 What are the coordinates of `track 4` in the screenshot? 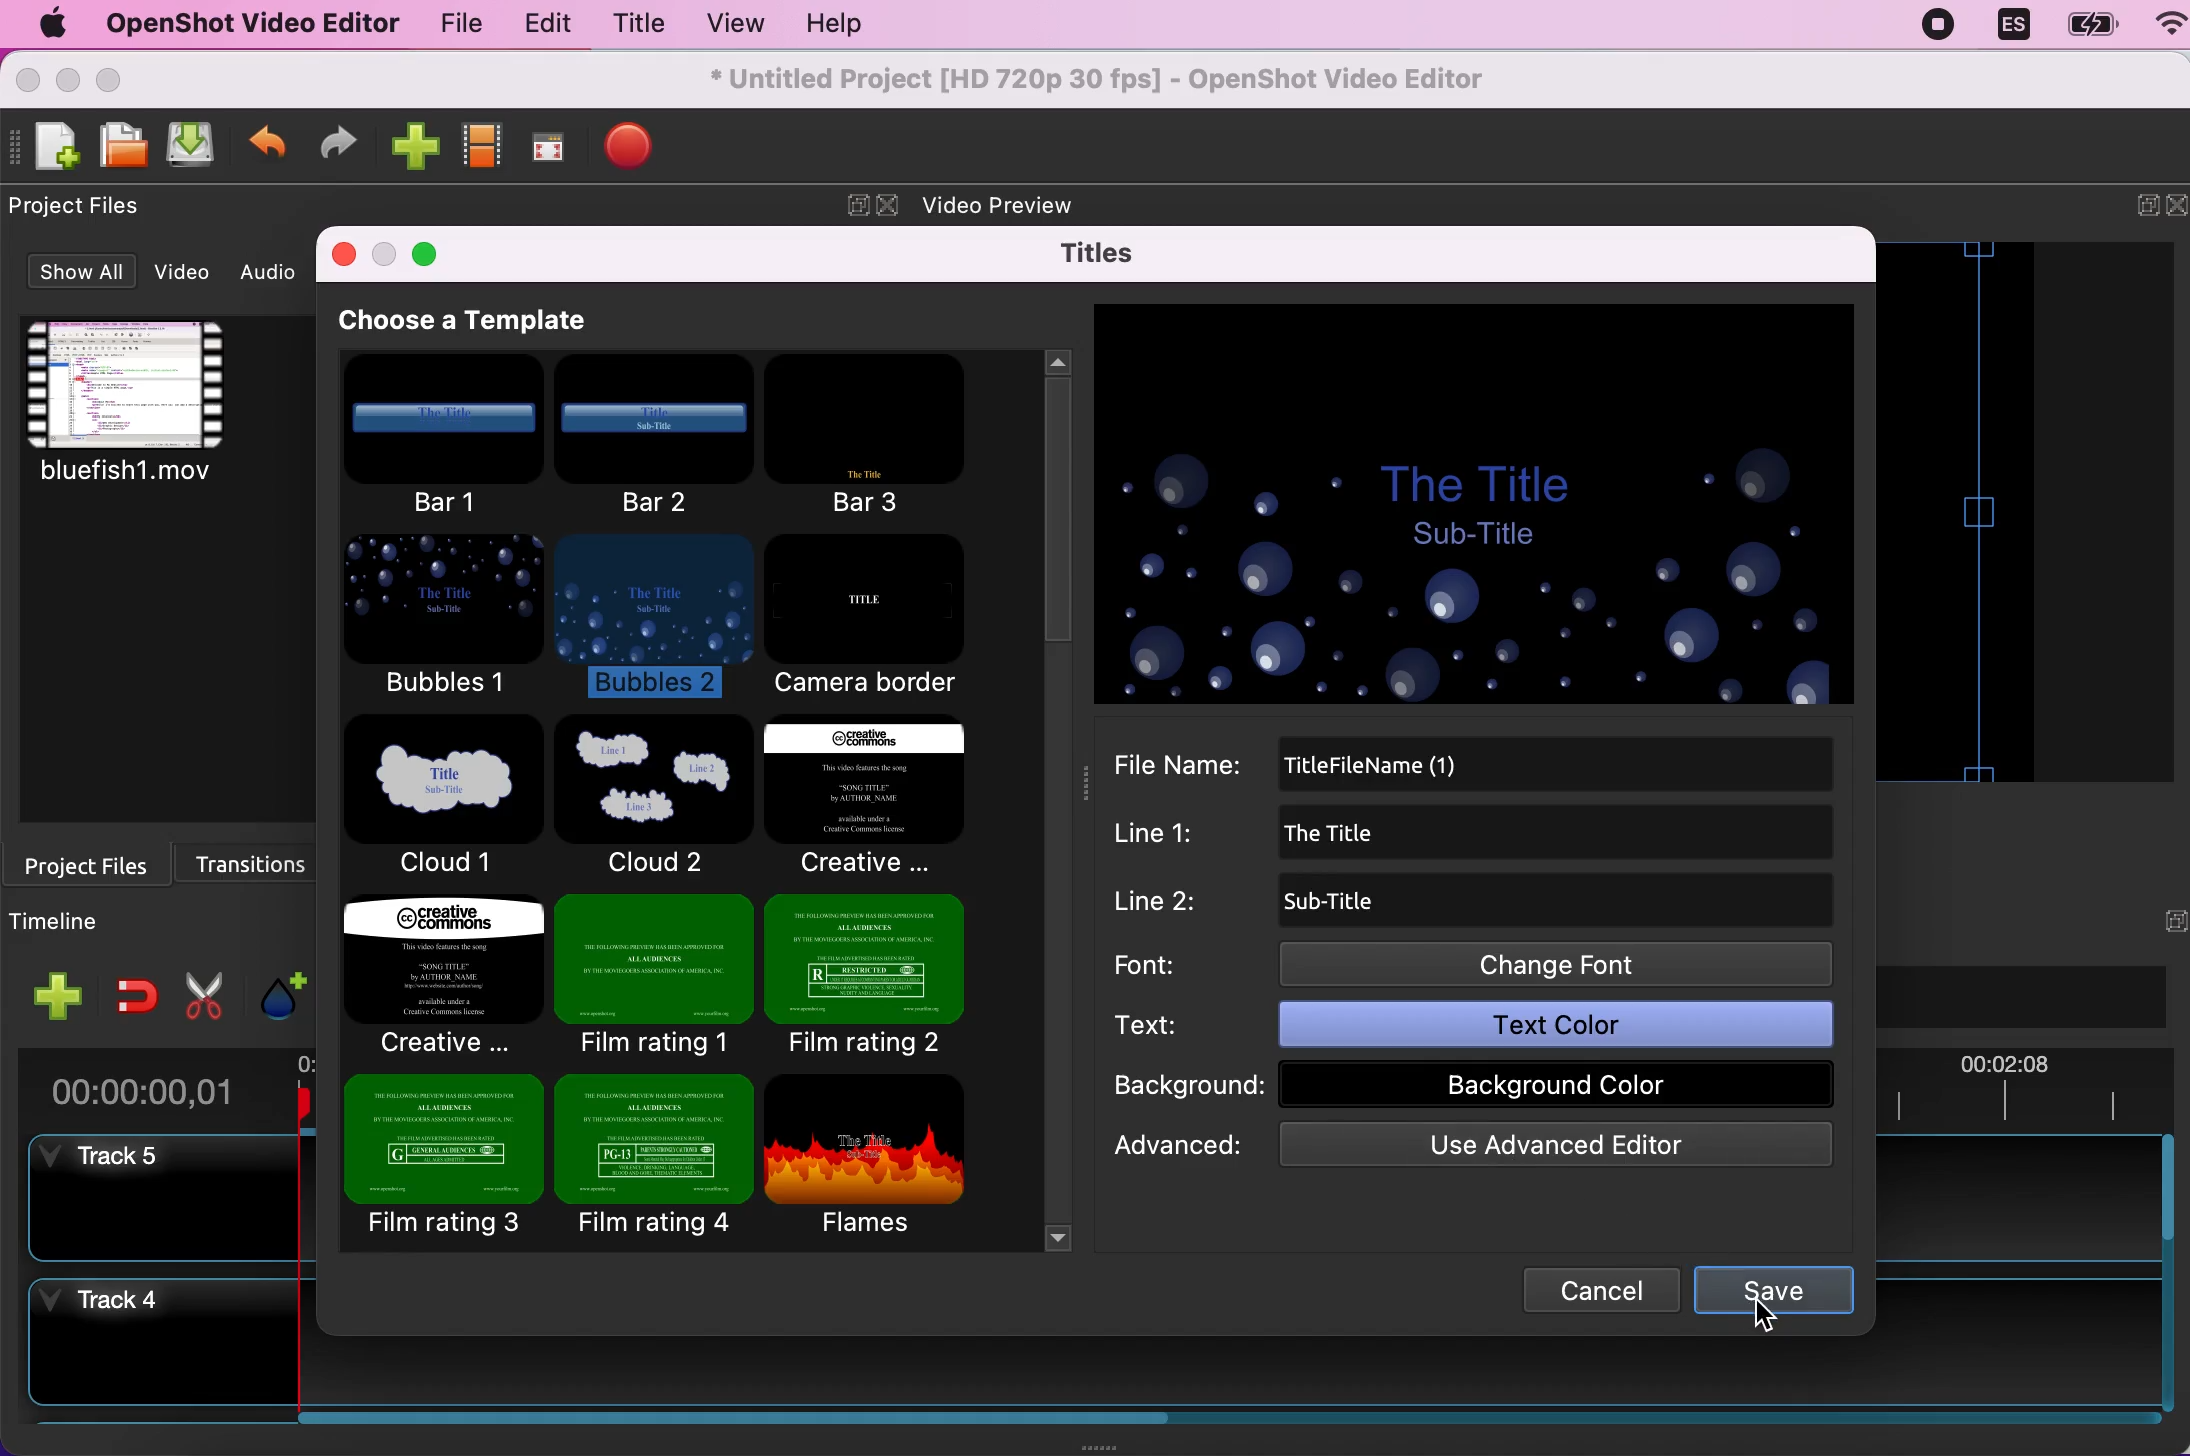 It's located at (148, 1346).